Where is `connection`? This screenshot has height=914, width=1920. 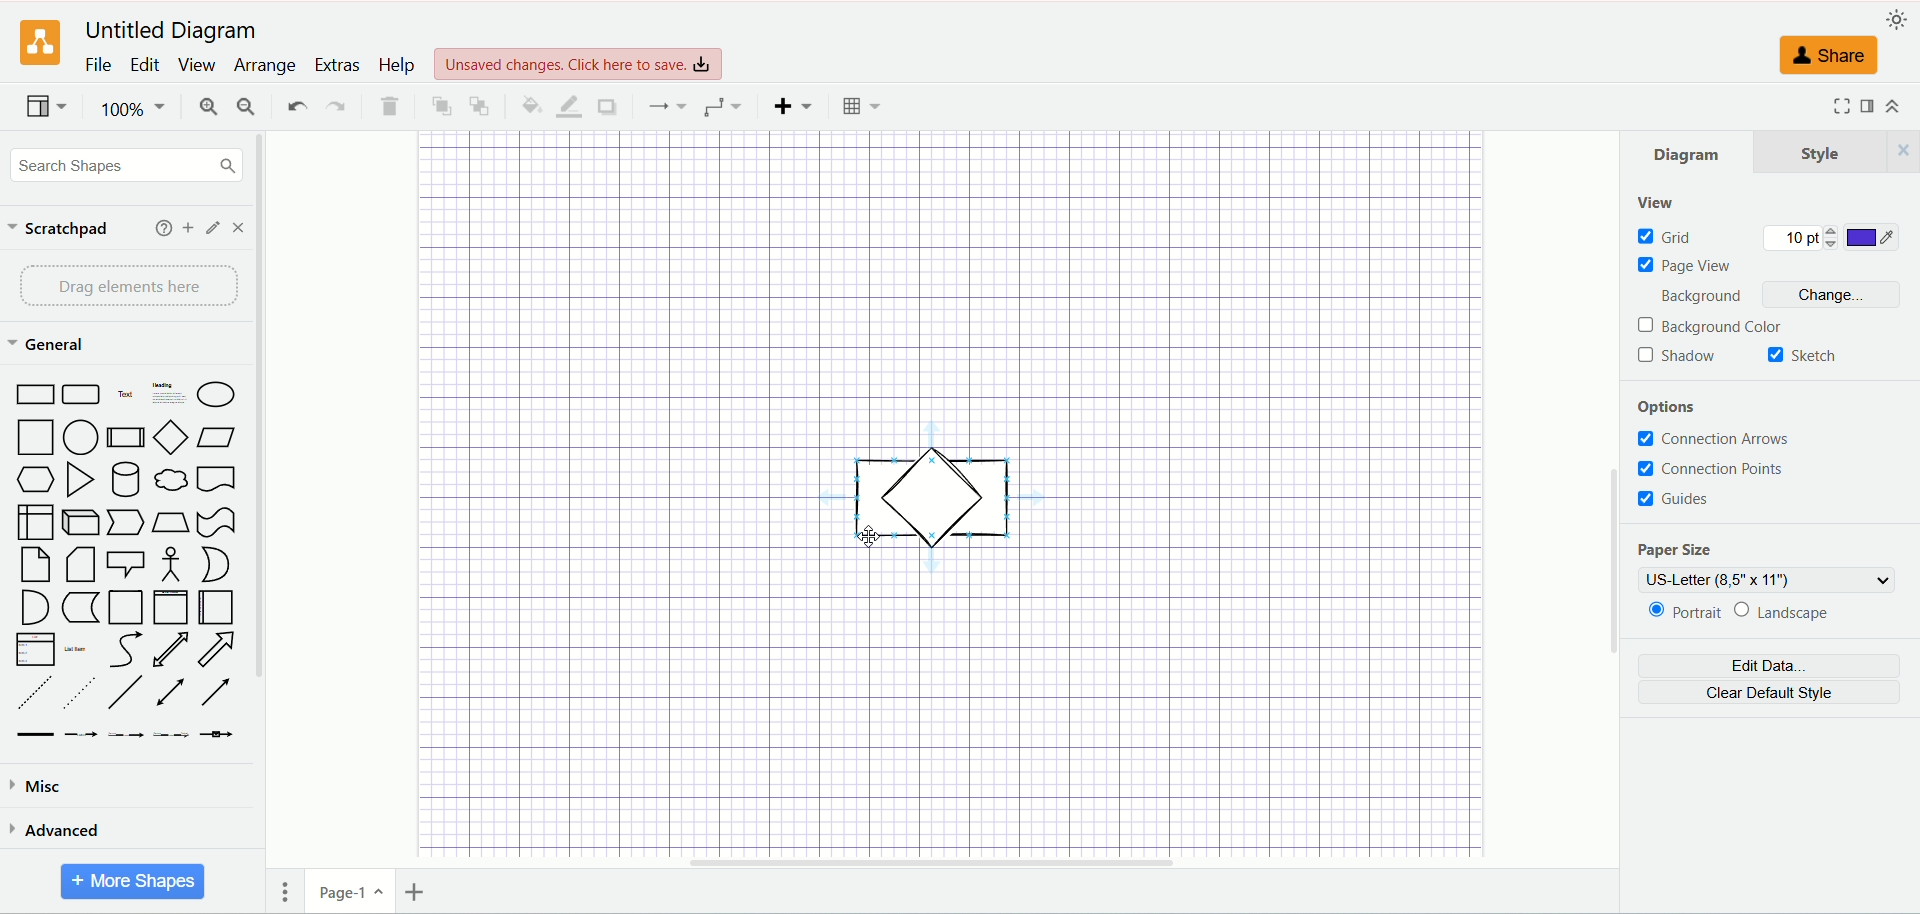 connection is located at coordinates (723, 108).